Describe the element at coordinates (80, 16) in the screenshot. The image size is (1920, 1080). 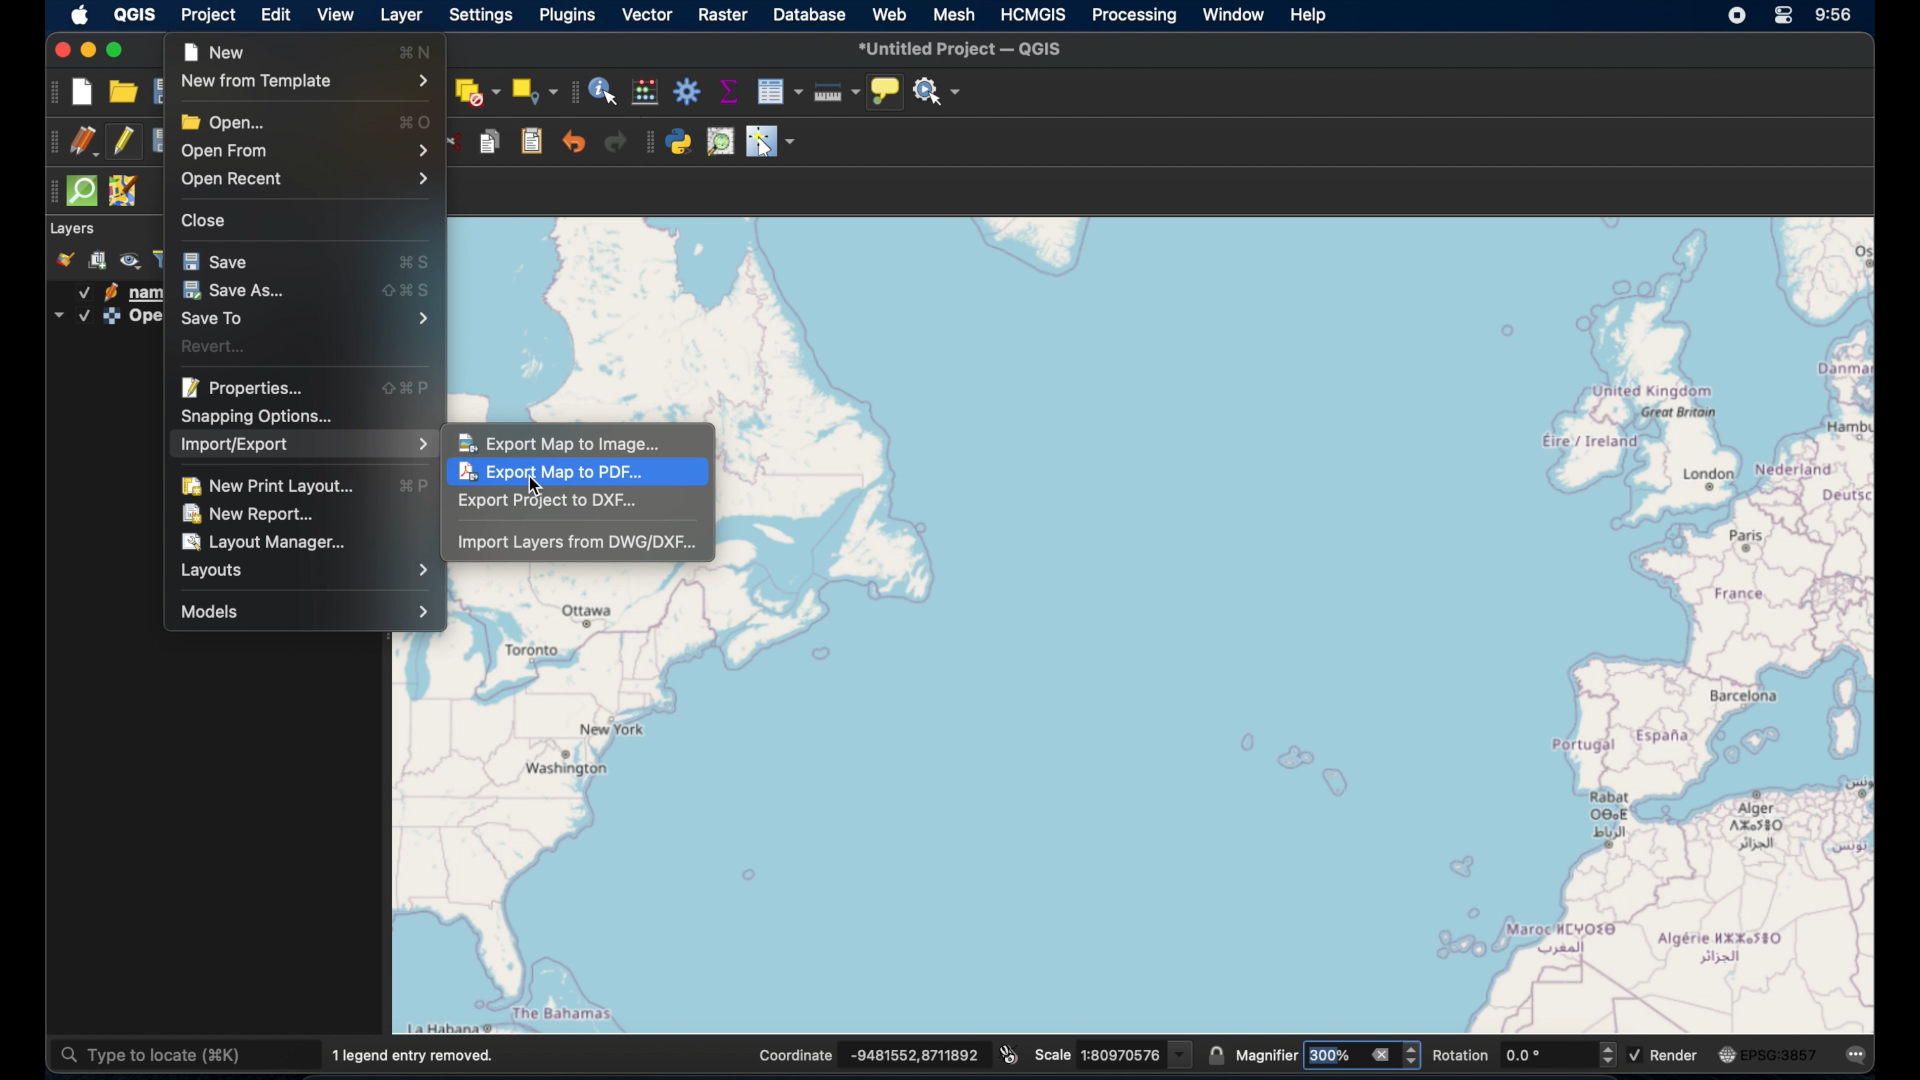
I see `apple icon` at that location.